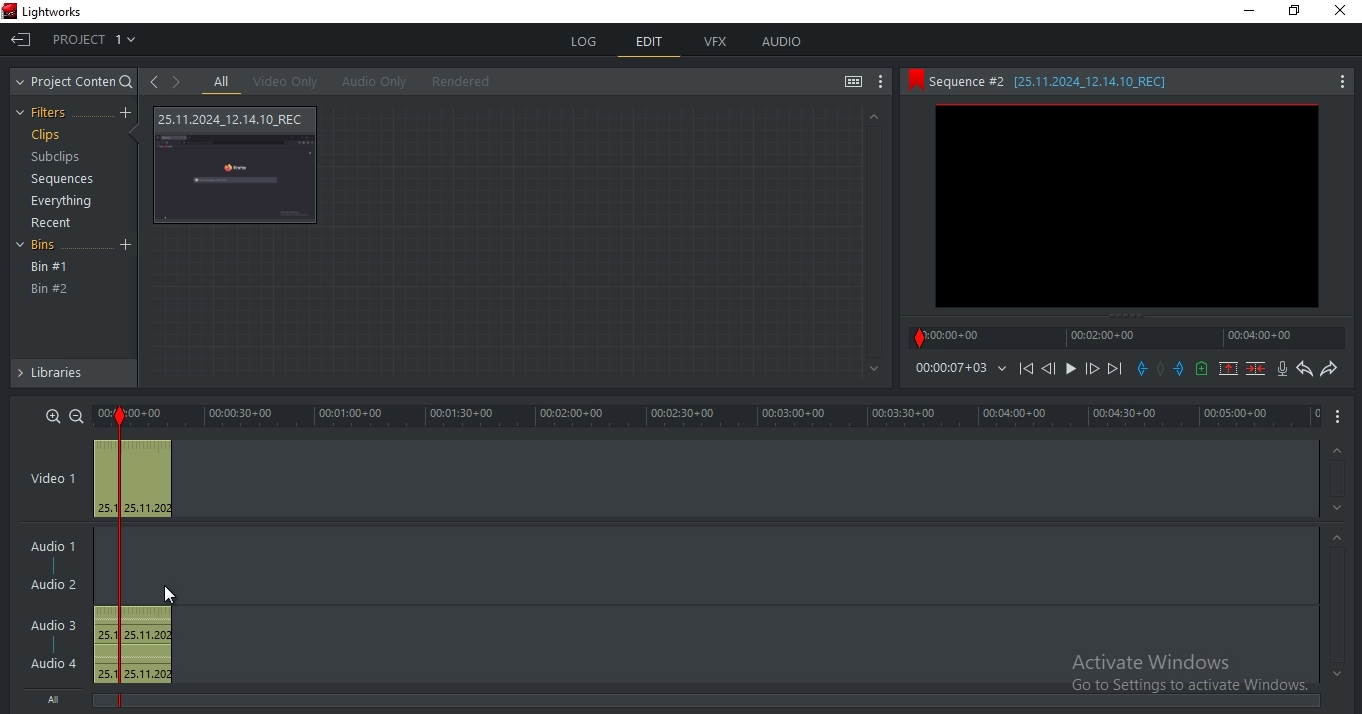 This screenshot has width=1362, height=714. I want to click on Up, so click(1338, 537).